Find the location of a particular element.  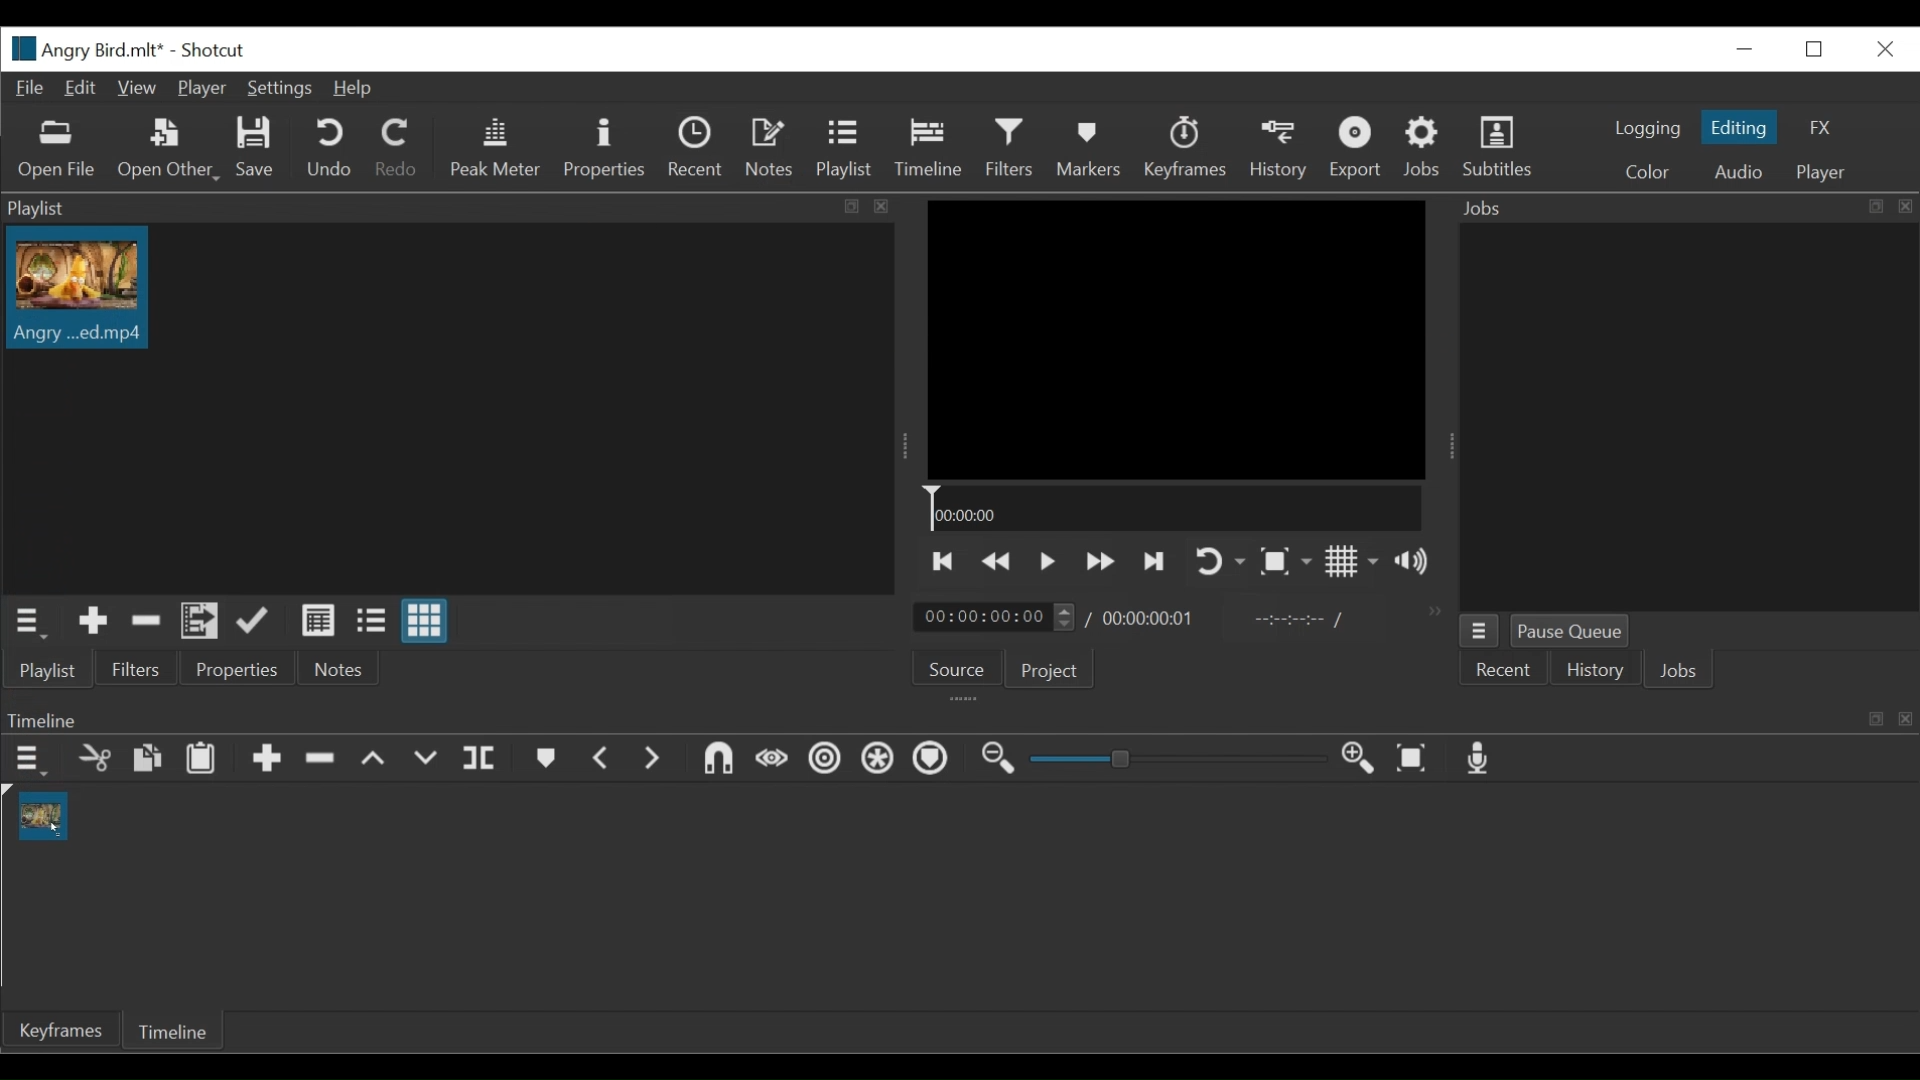

record audio is located at coordinates (1484, 759).